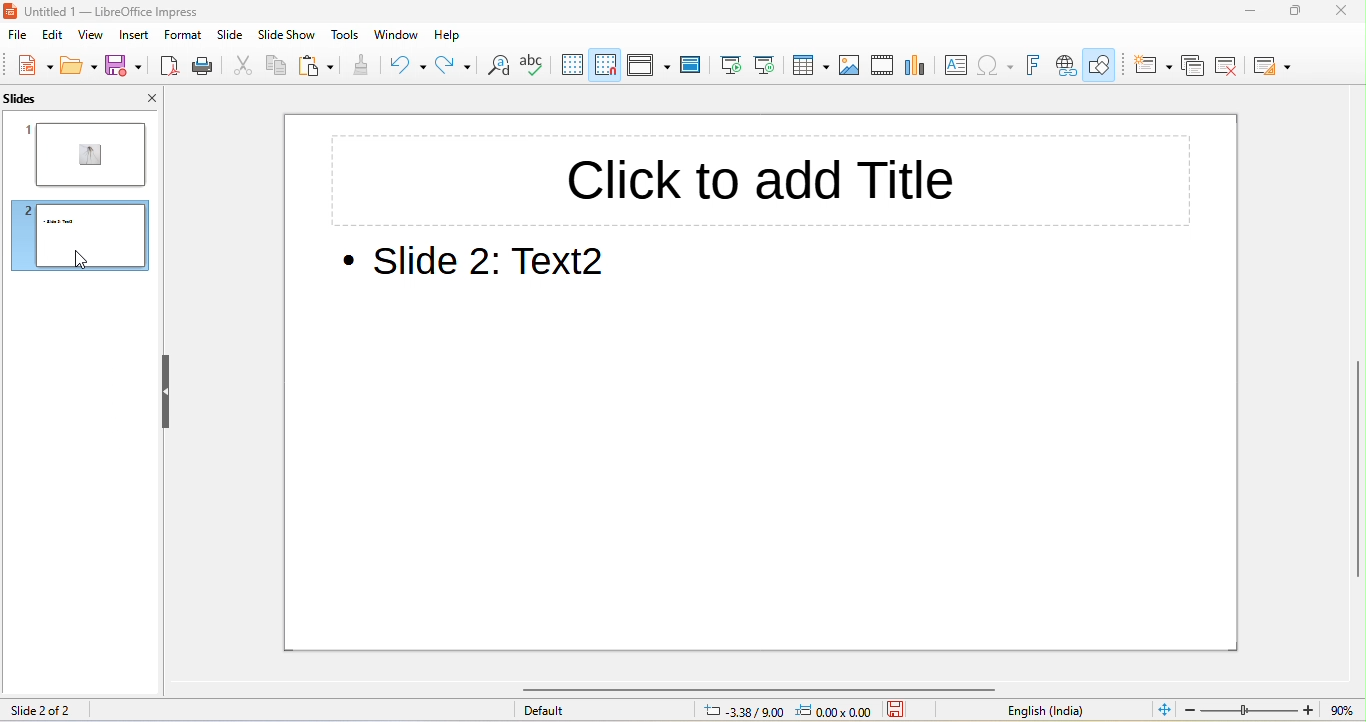 Image resolution: width=1366 pixels, height=722 pixels. I want to click on export directly as pdf, so click(170, 67).